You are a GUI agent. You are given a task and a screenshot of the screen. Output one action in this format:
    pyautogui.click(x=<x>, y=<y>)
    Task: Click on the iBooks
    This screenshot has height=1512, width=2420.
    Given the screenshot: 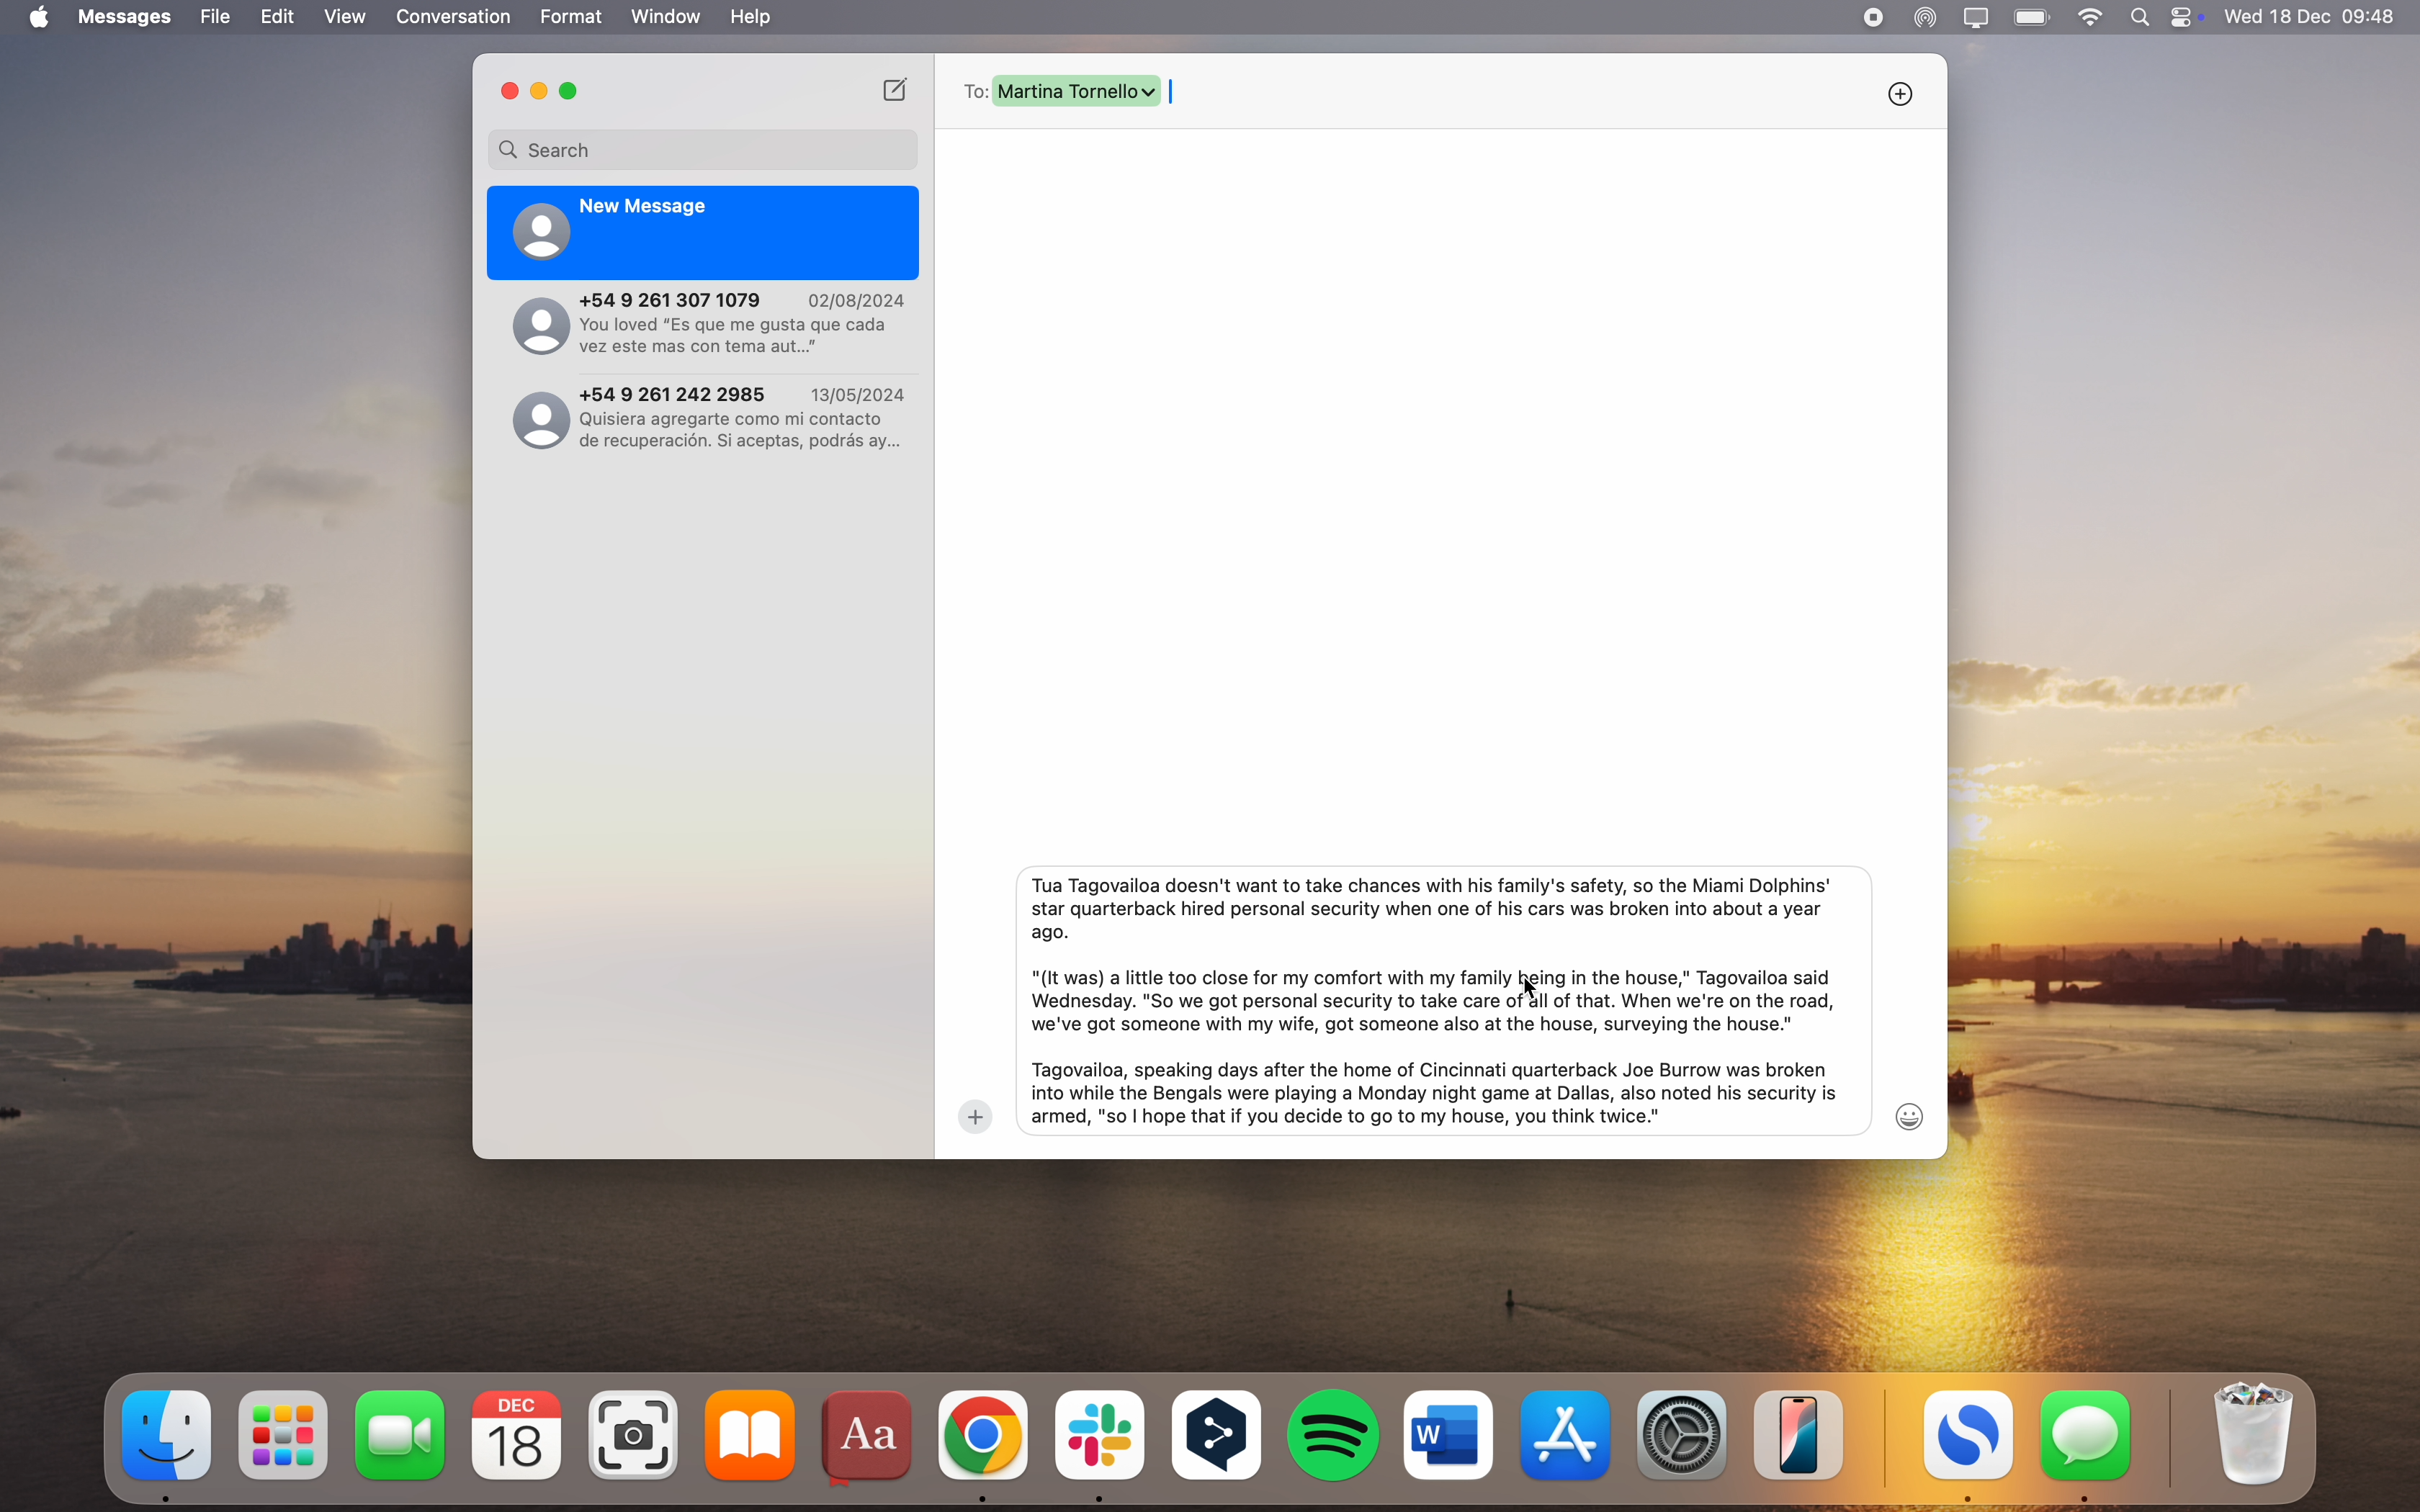 What is the action you would take?
    pyautogui.click(x=750, y=1435)
    